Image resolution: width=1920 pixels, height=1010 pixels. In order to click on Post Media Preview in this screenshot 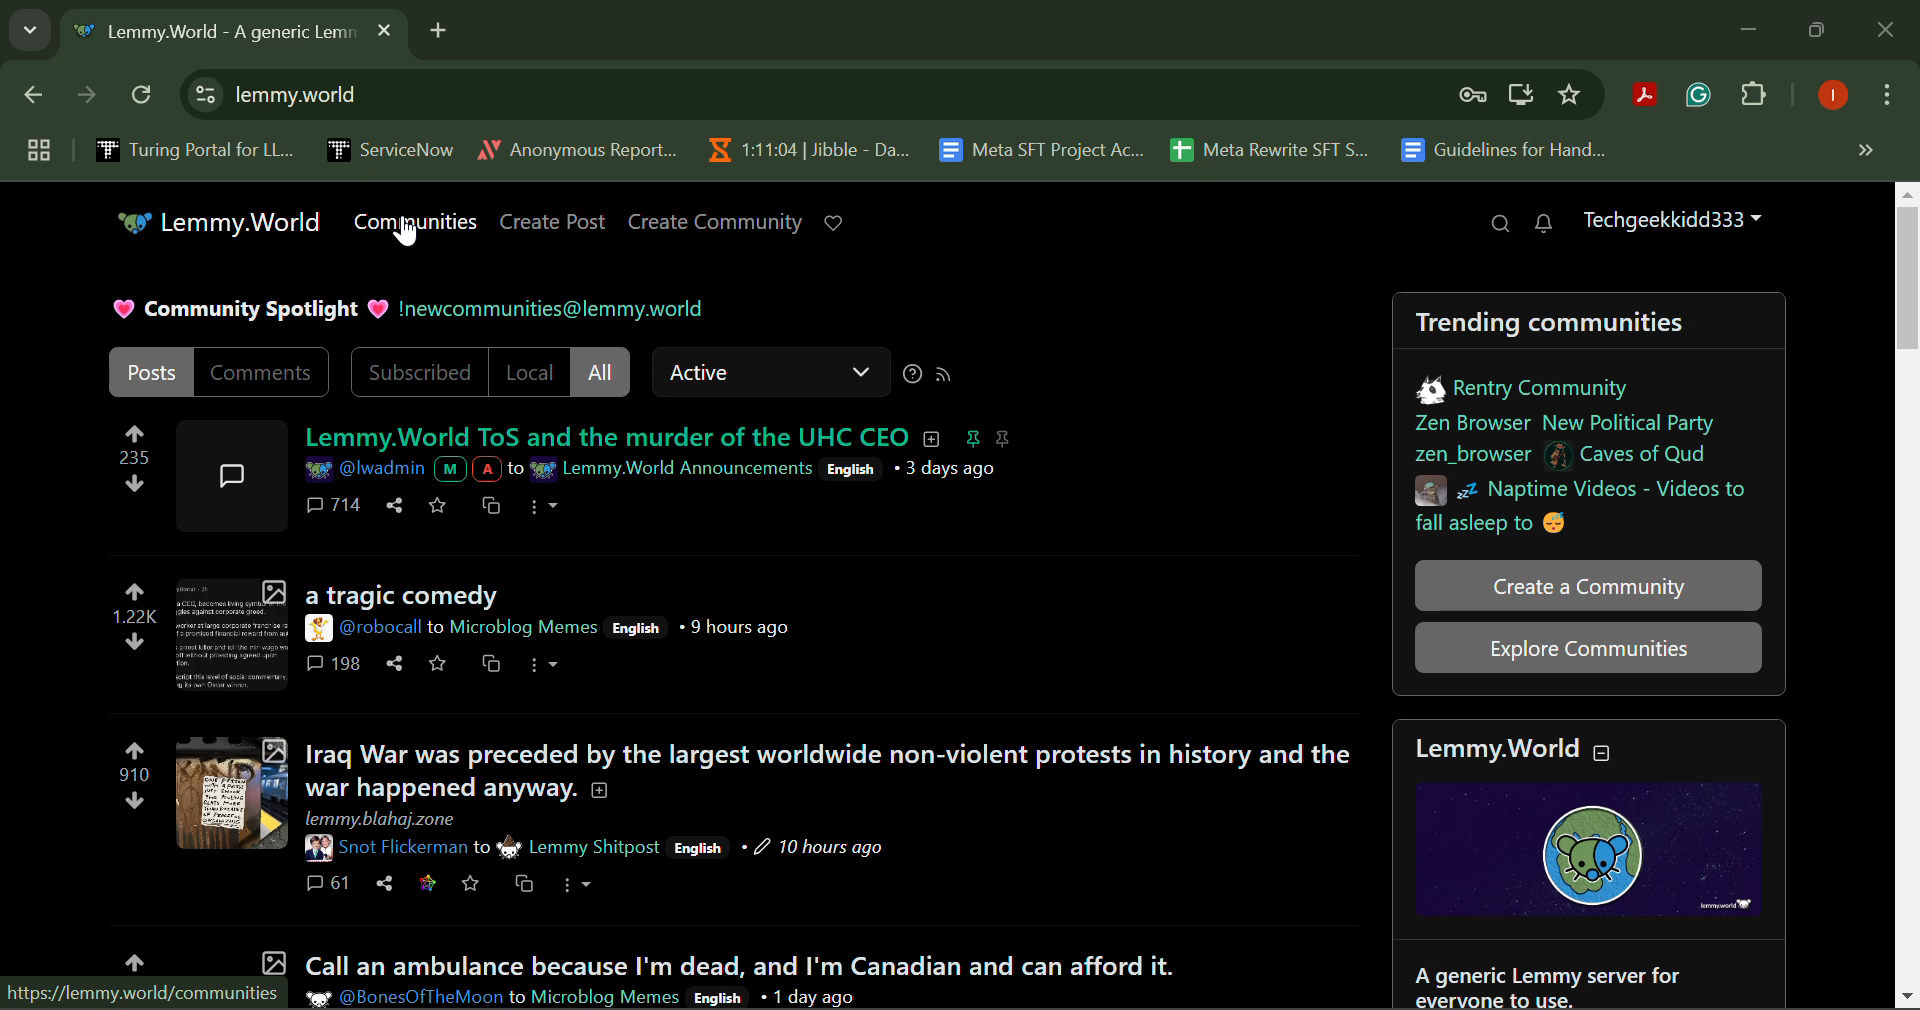, I will do `click(230, 793)`.